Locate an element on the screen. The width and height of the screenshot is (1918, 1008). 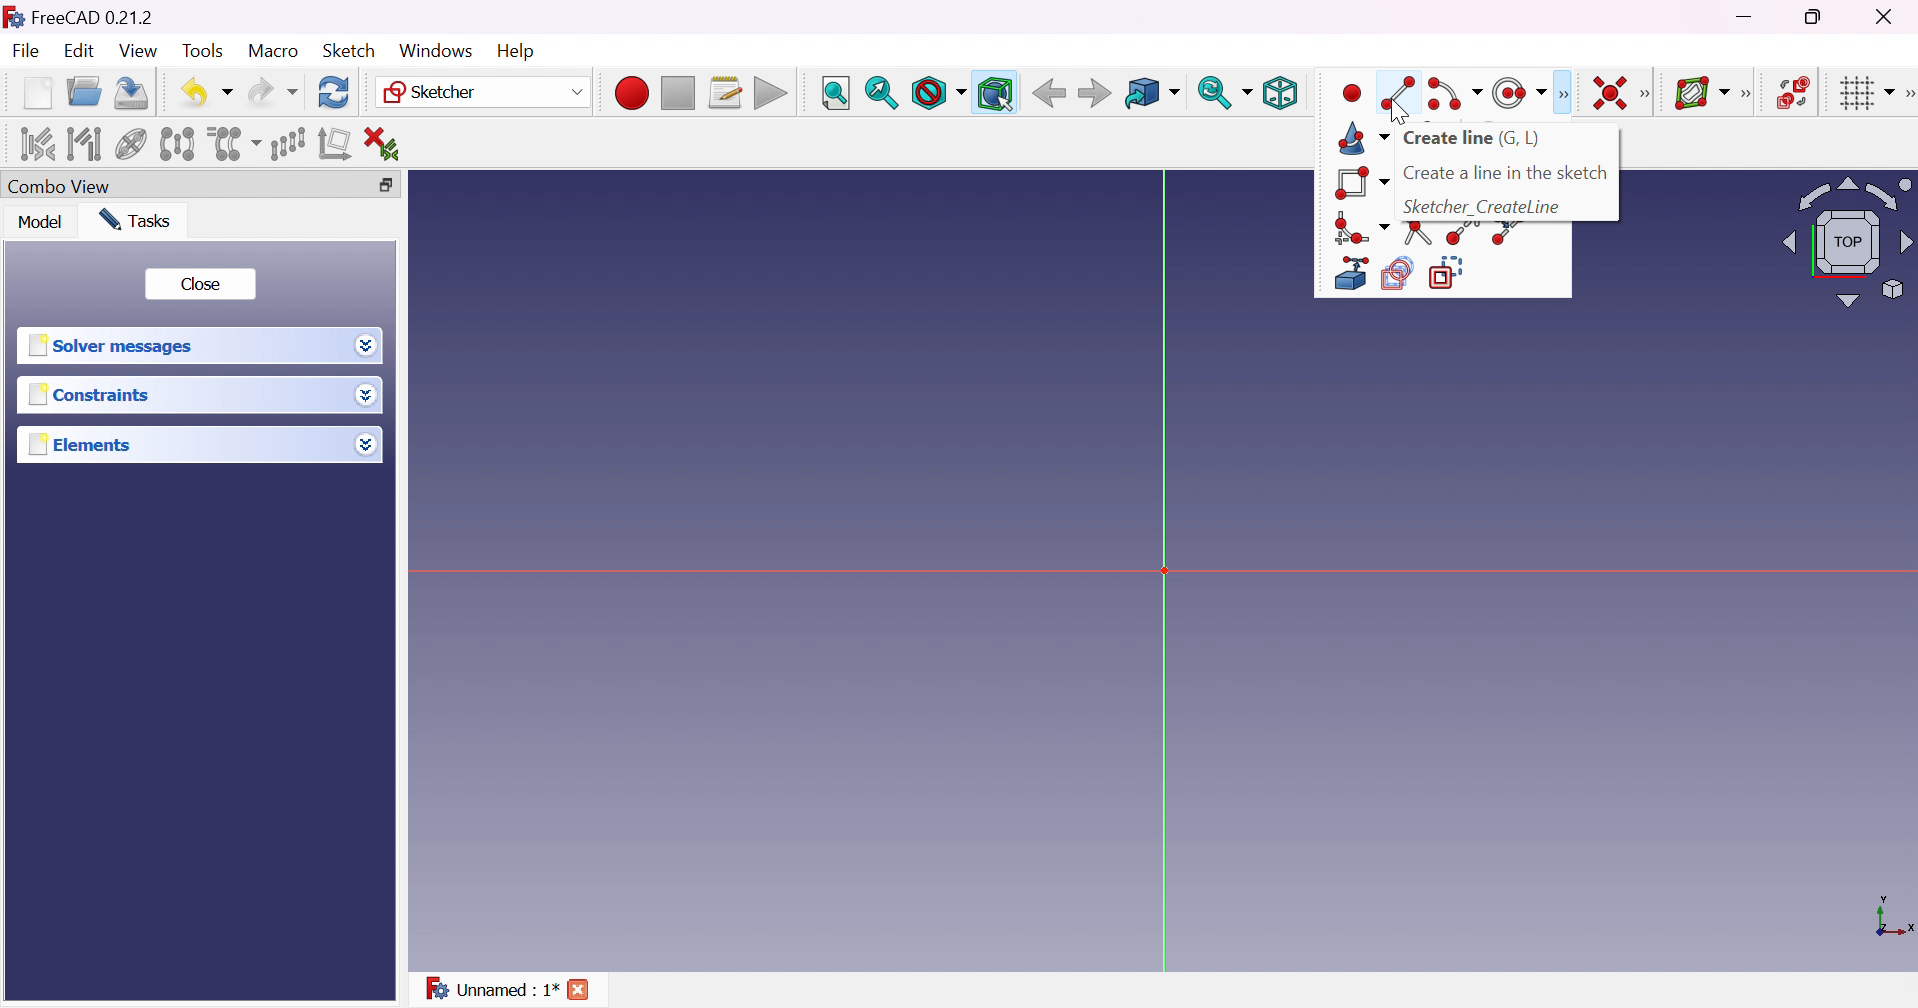
Combo view is located at coordinates (64, 186).